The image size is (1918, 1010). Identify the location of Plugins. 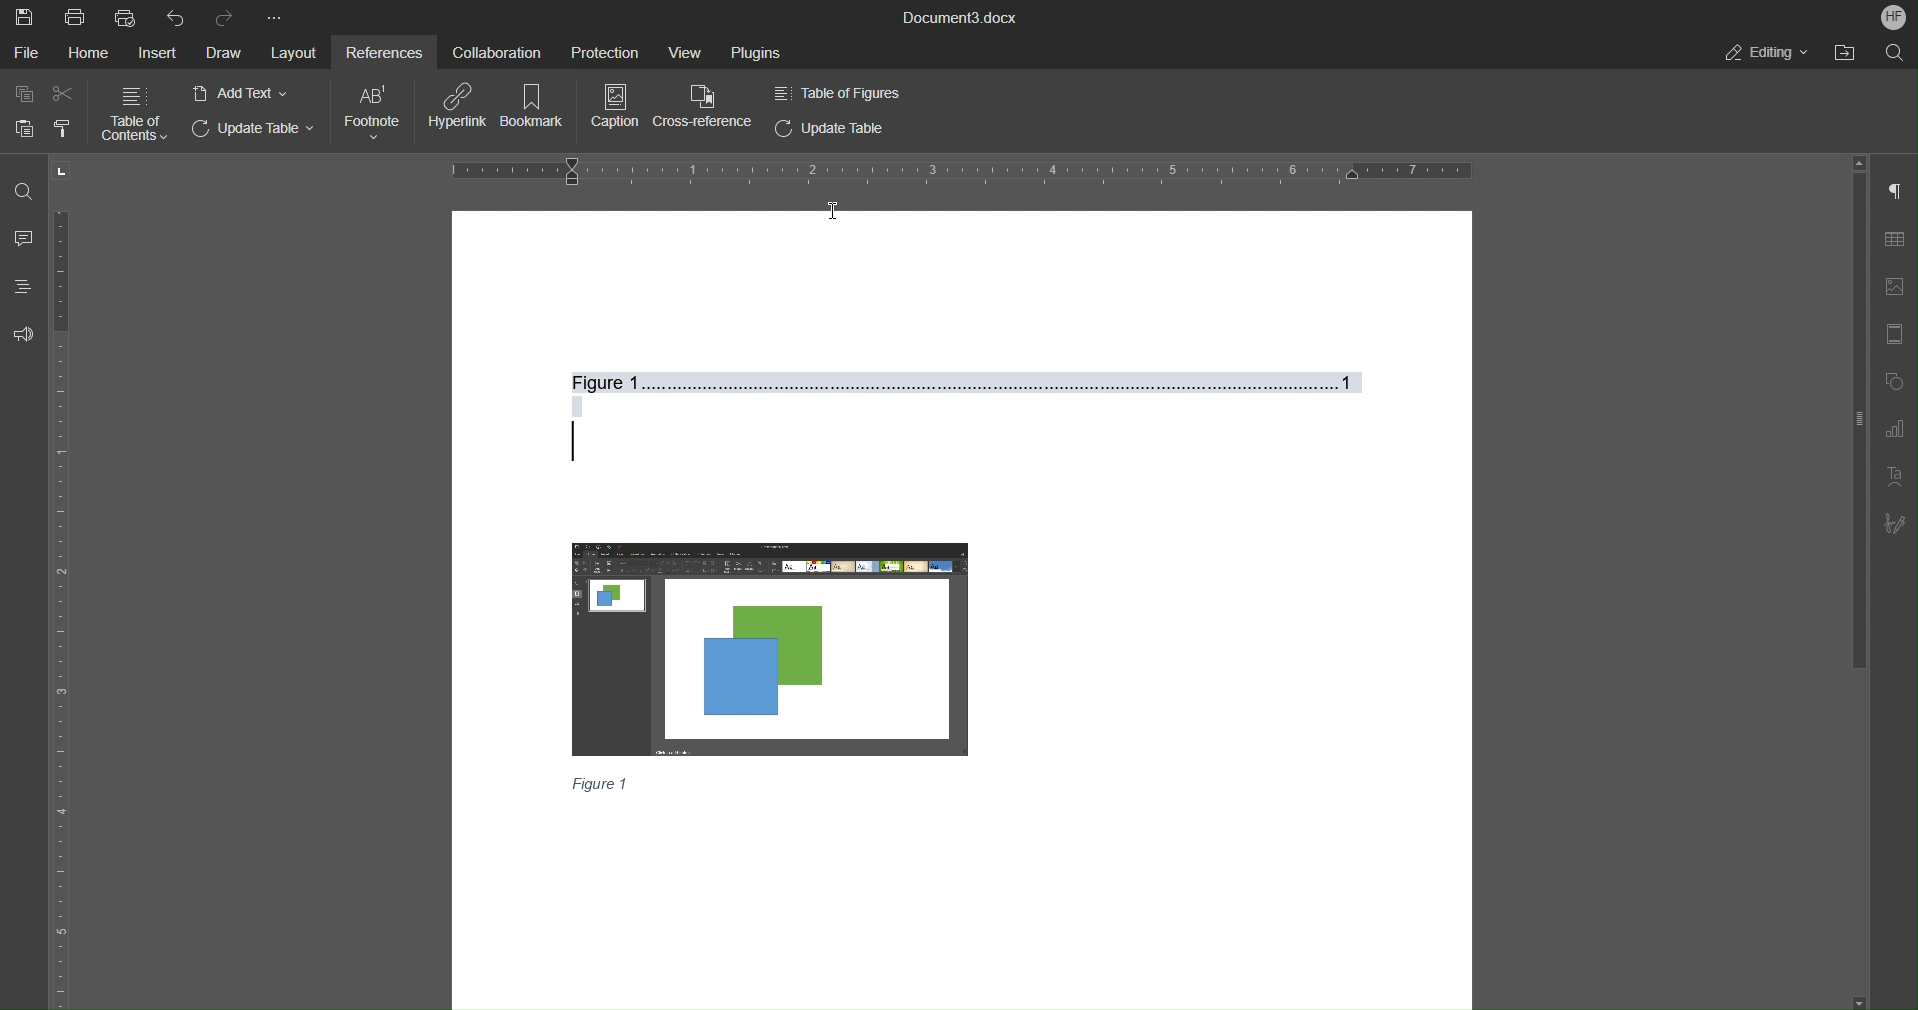
(754, 52).